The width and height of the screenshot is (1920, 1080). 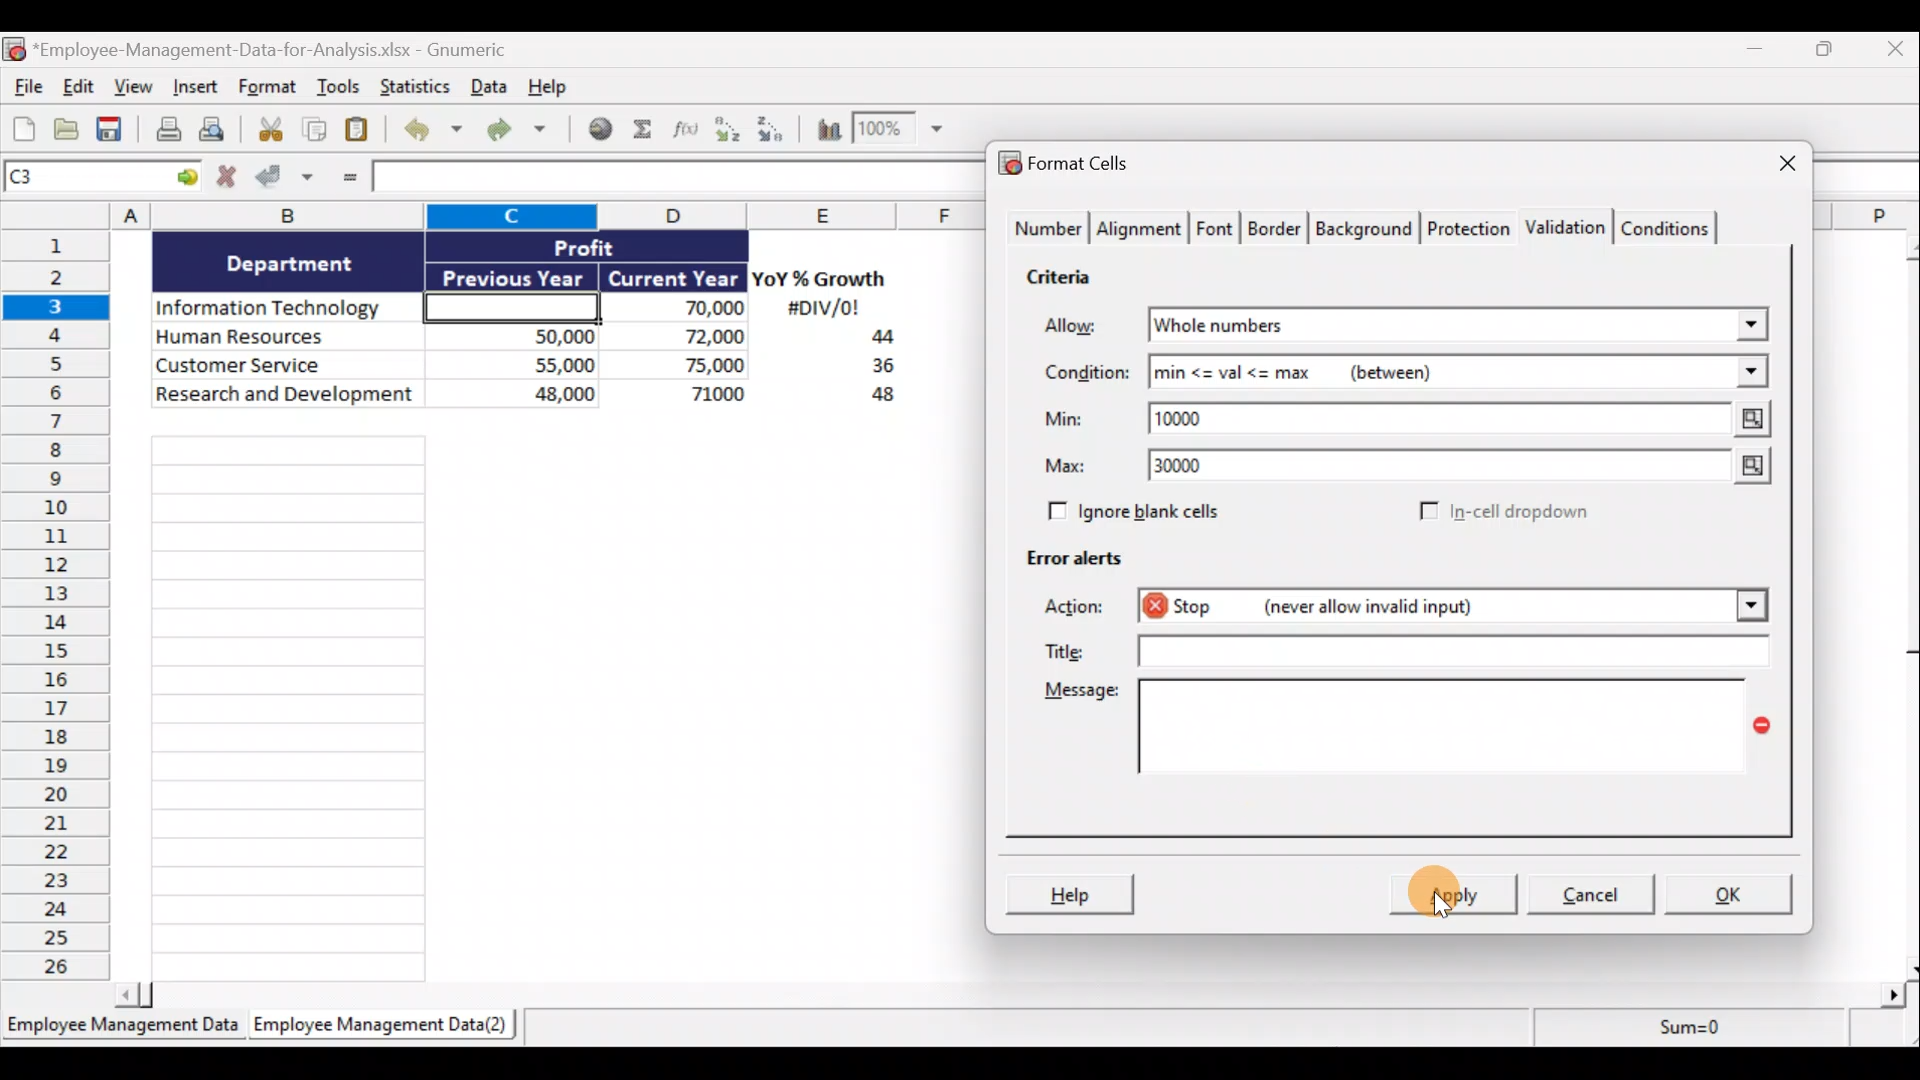 I want to click on 44, so click(x=871, y=339).